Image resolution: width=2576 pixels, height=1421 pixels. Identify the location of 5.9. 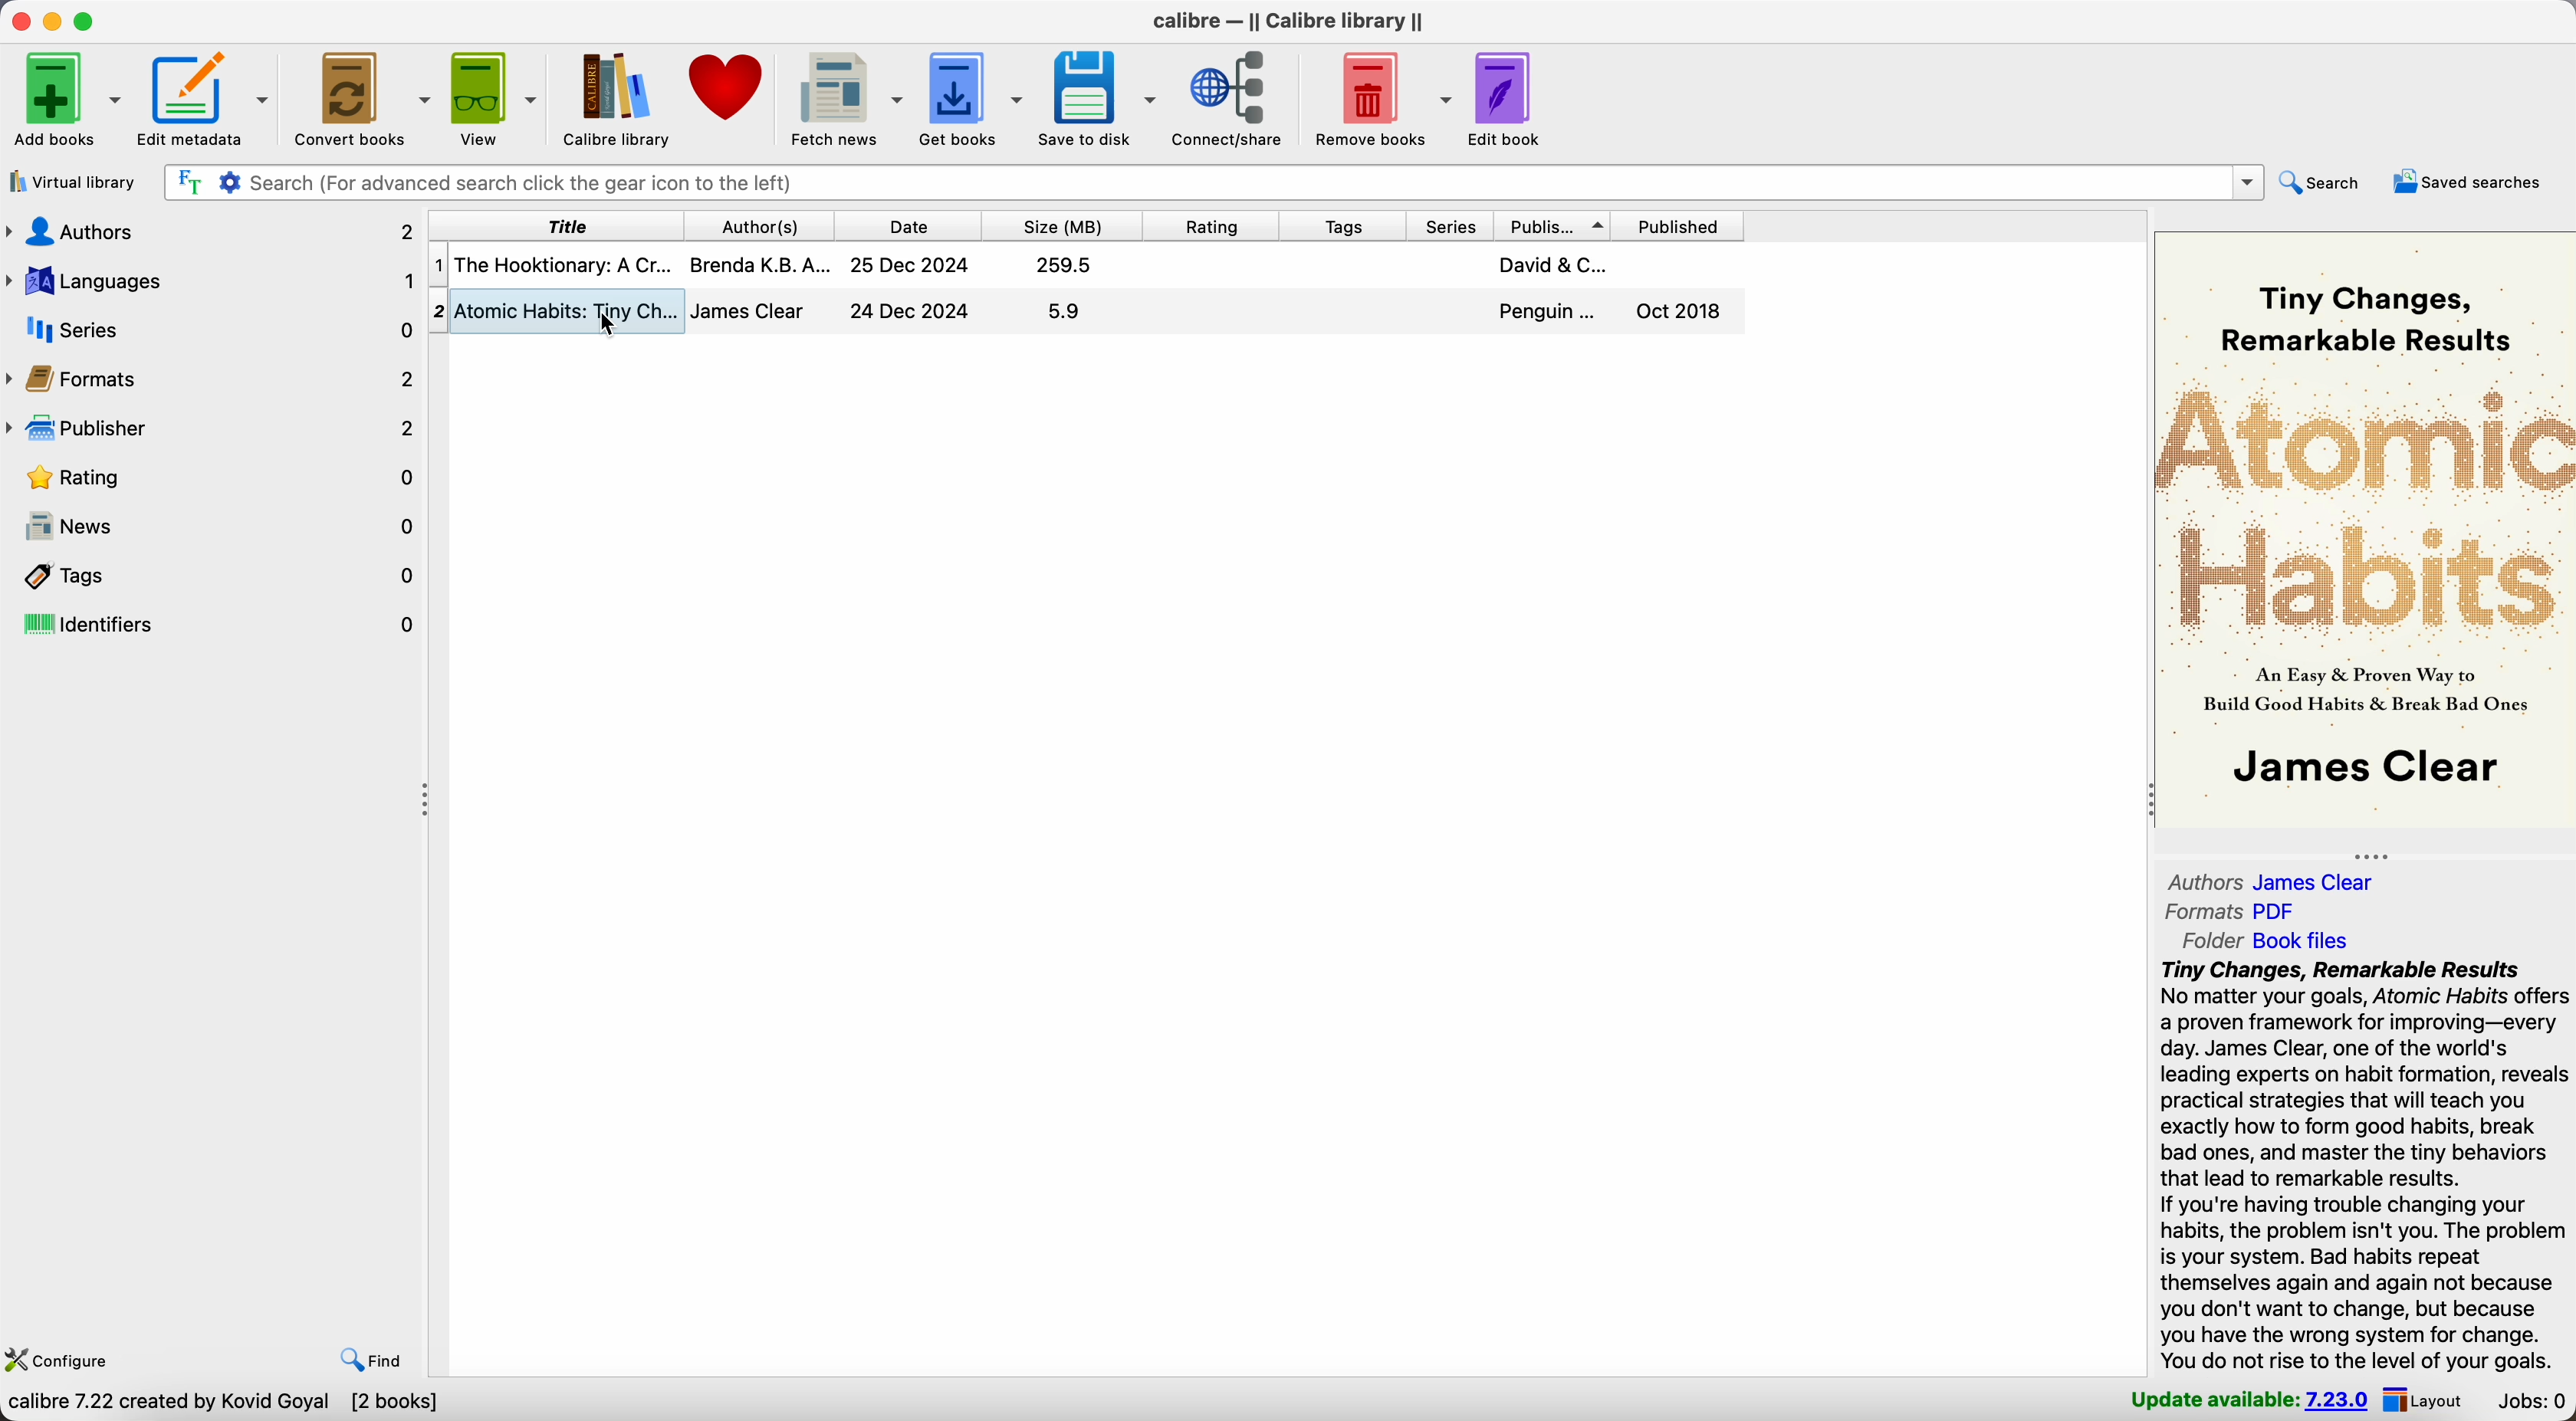
(1063, 310).